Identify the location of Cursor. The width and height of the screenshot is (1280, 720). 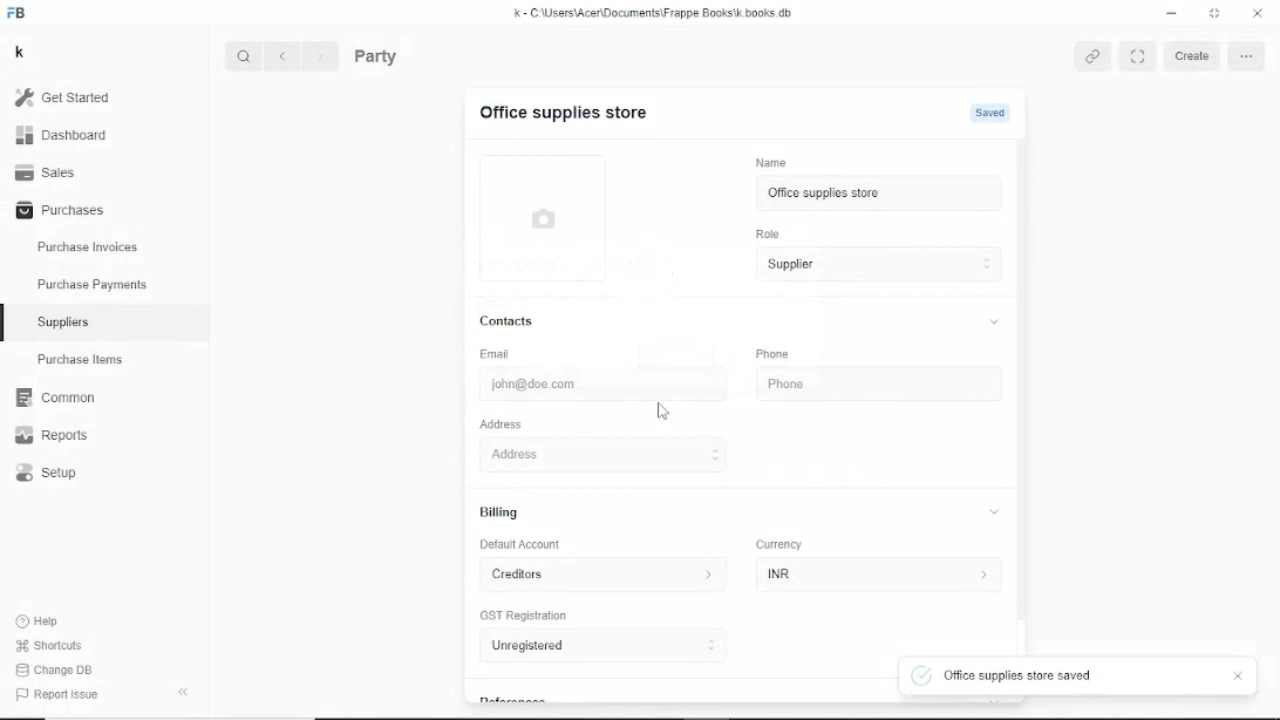
(882, 193).